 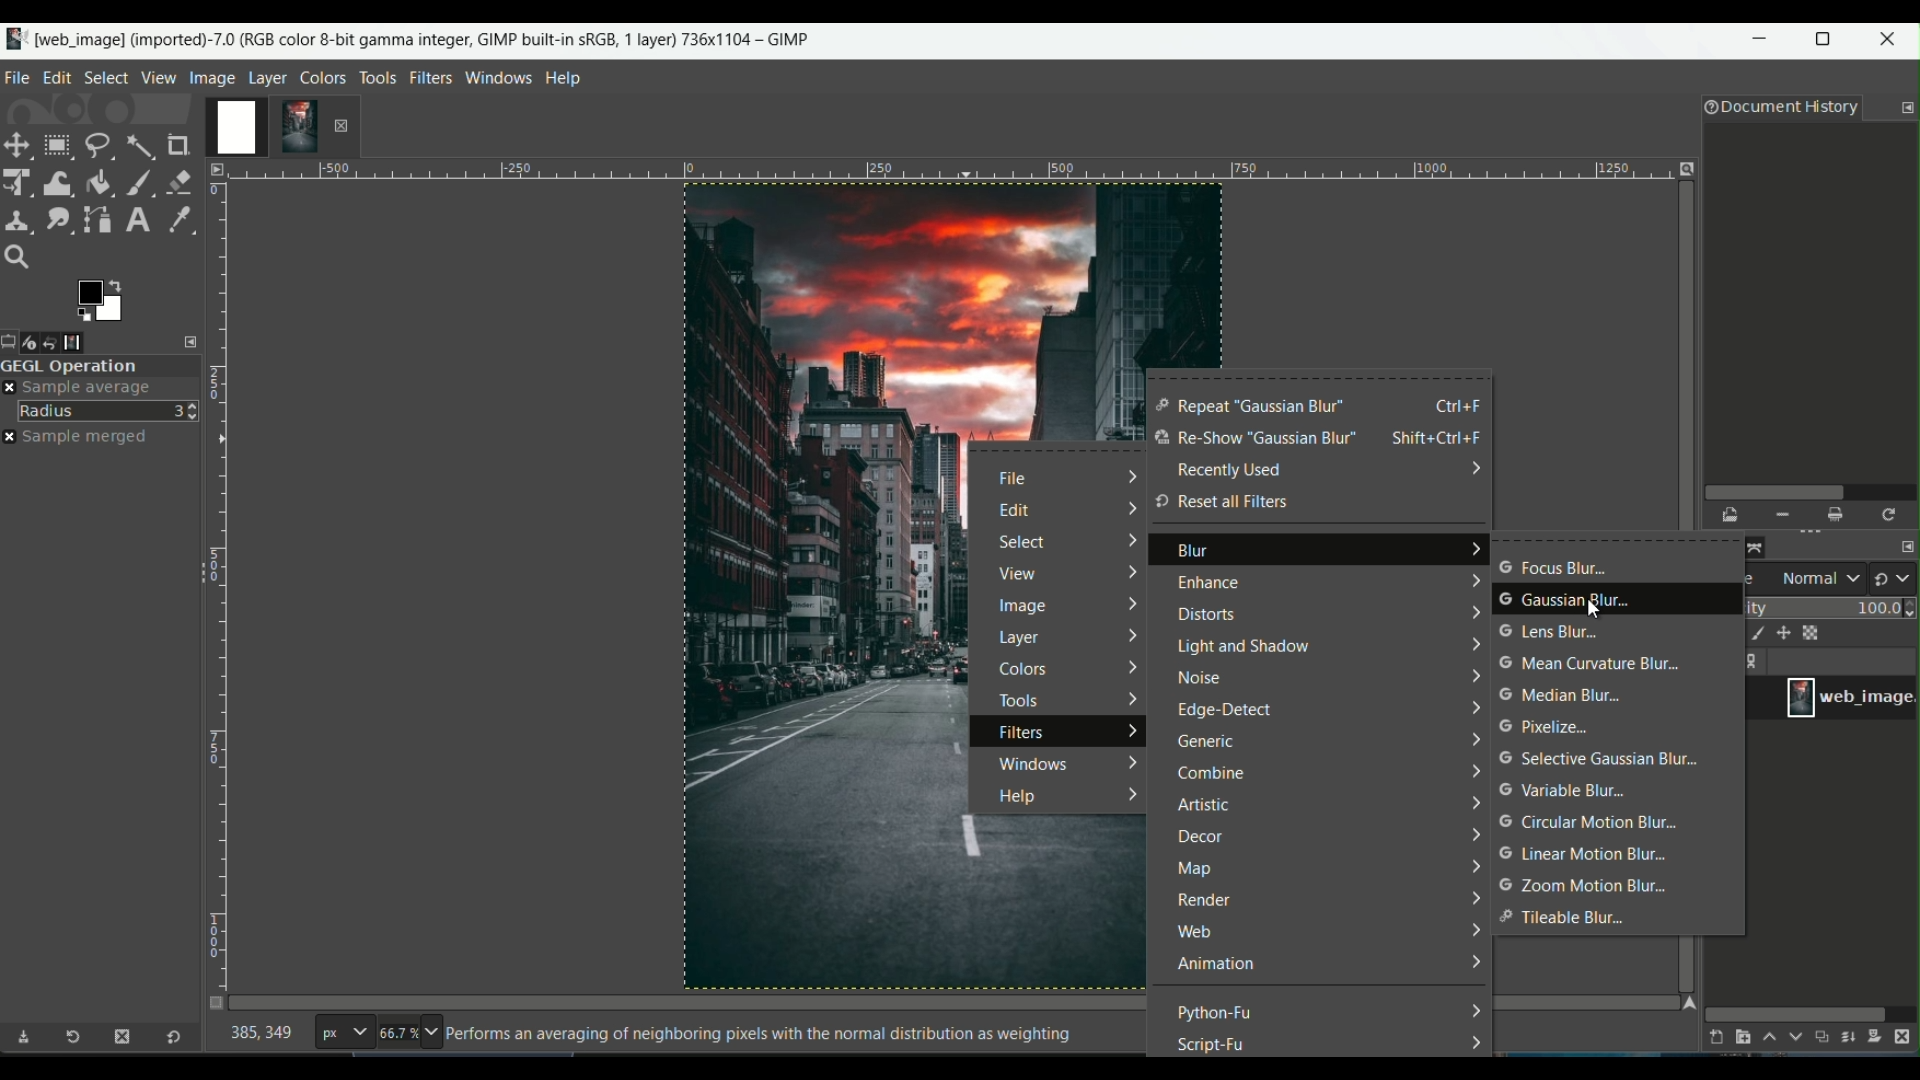 What do you see at coordinates (1221, 502) in the screenshot?
I see `reset all filters` at bounding box center [1221, 502].